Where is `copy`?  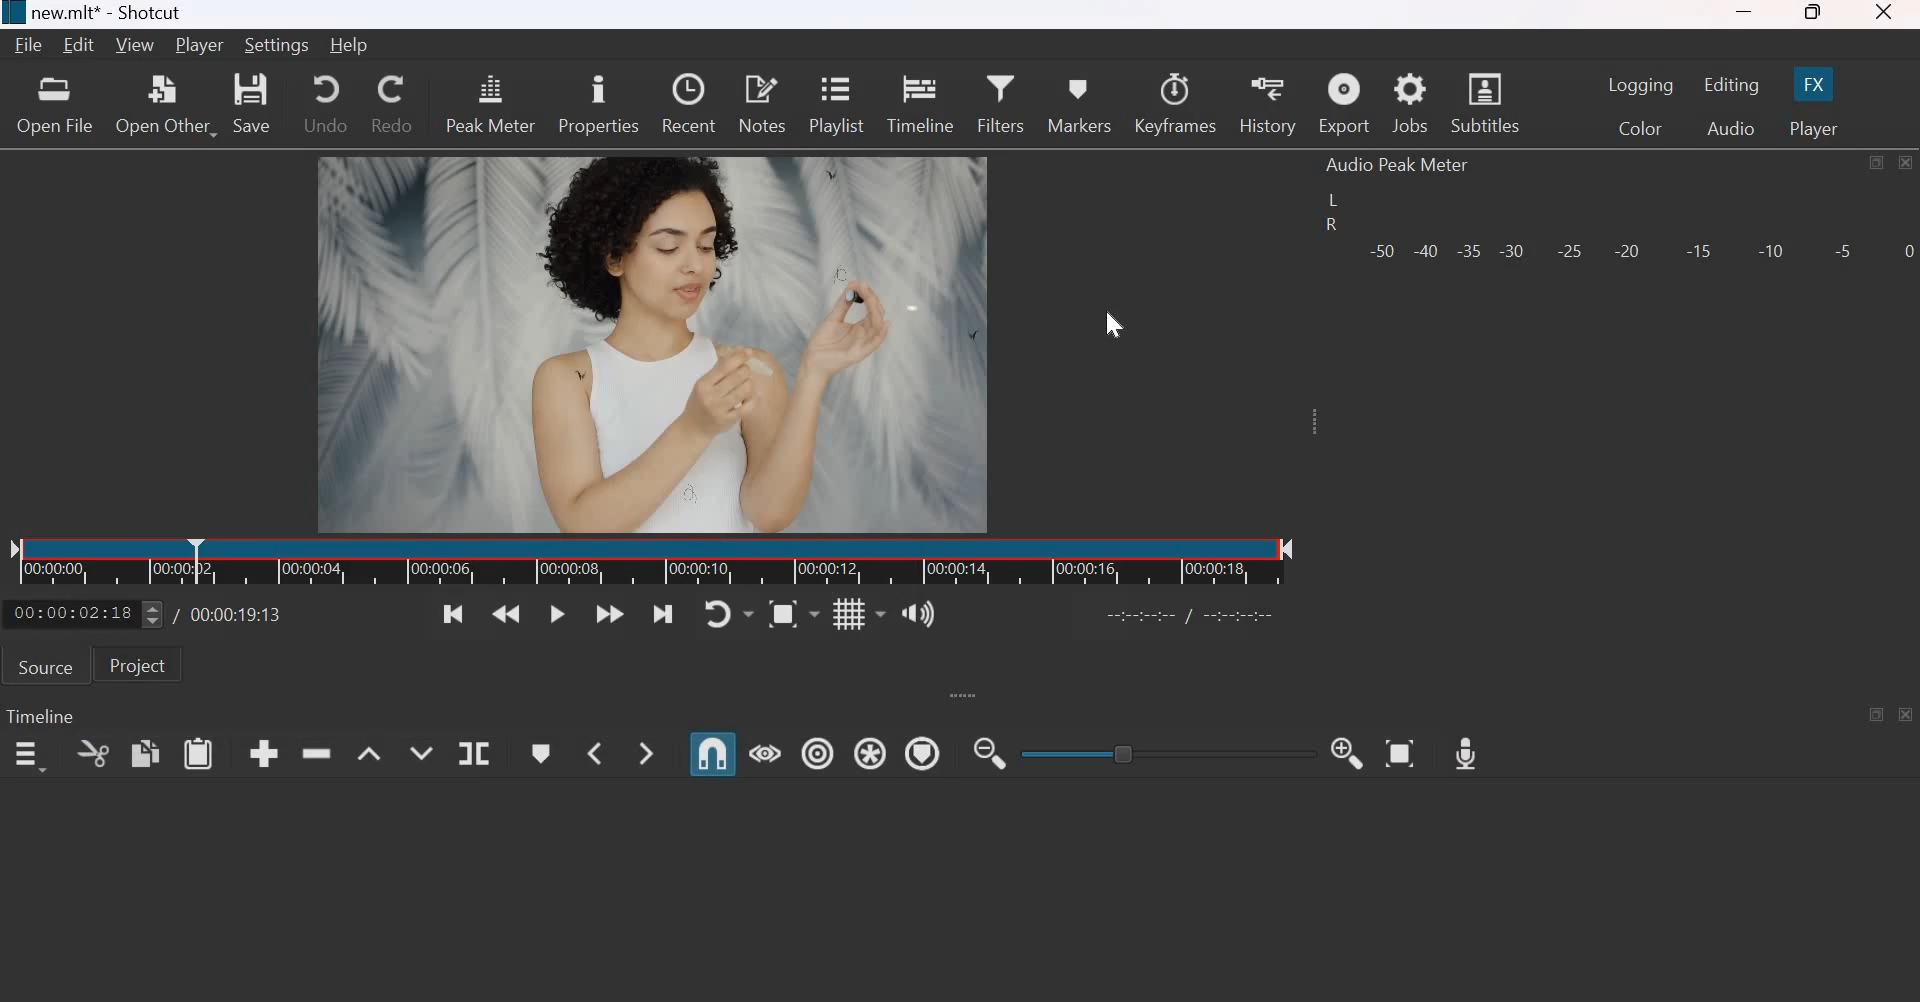 copy is located at coordinates (145, 753).